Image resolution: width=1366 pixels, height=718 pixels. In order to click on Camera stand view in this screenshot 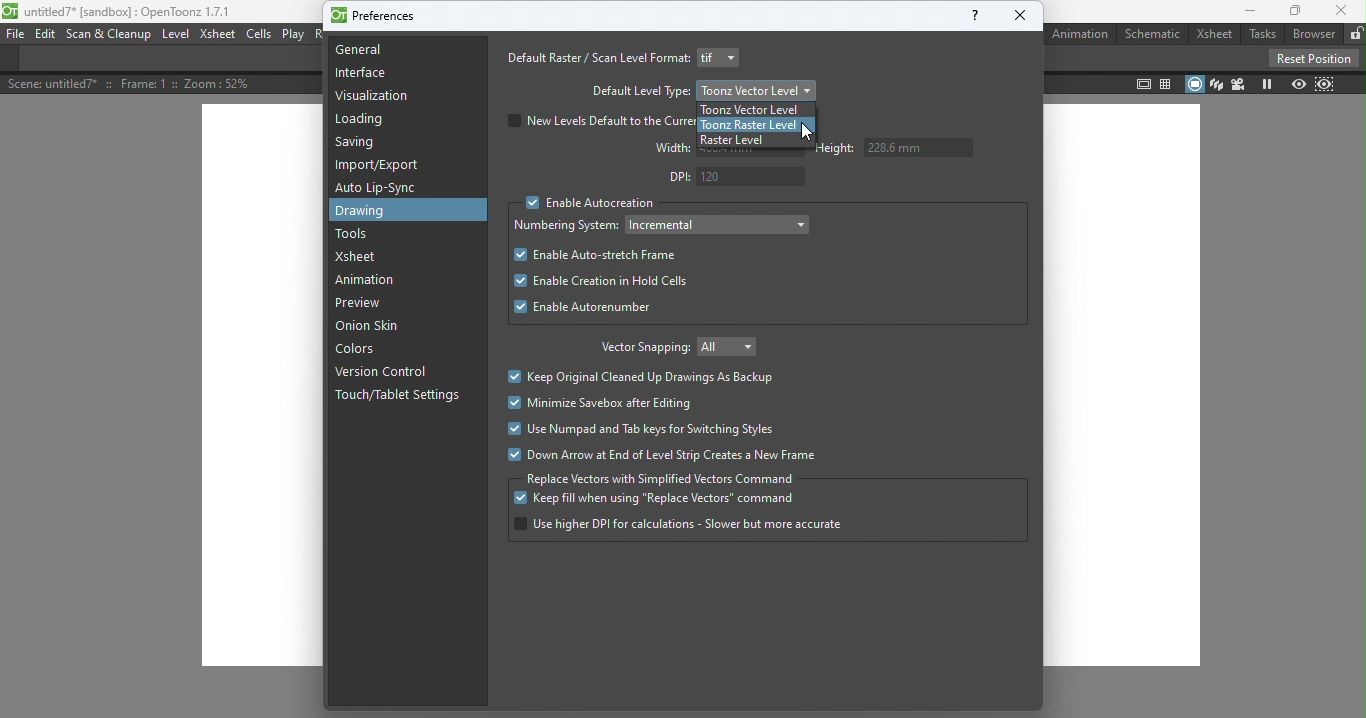, I will do `click(1195, 84)`.